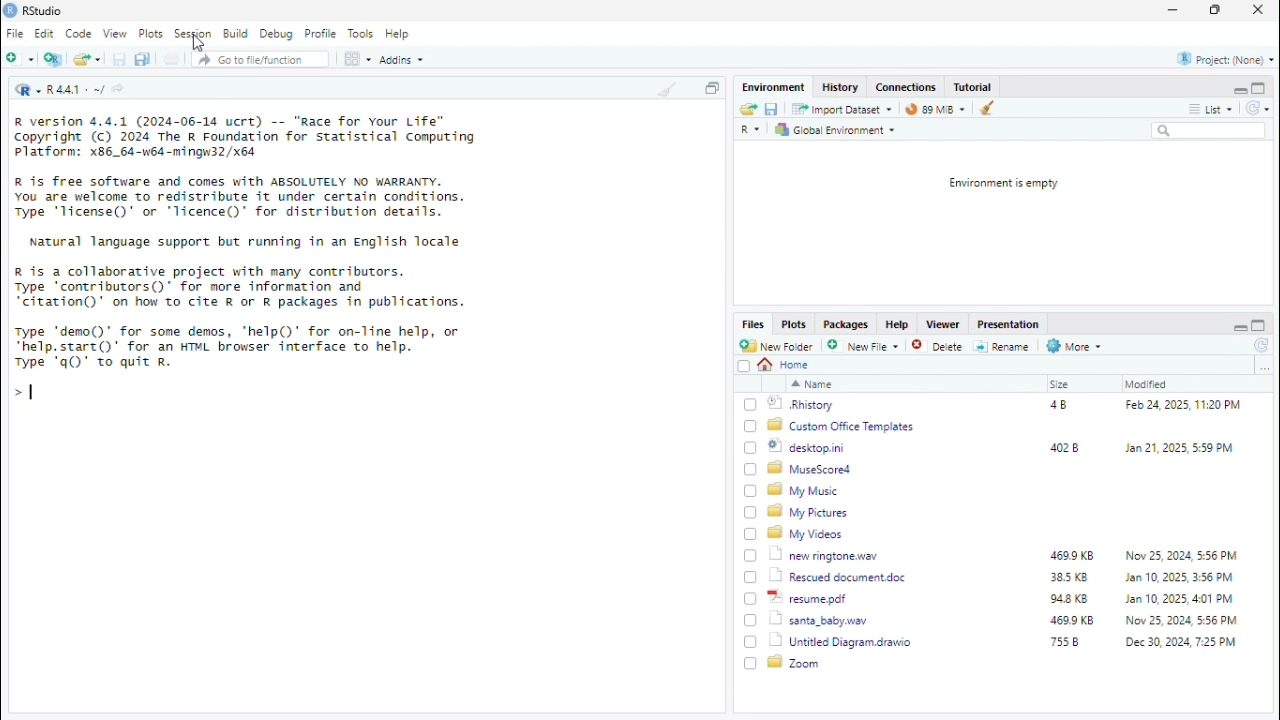  What do you see at coordinates (20, 57) in the screenshot?
I see `New folder ` at bounding box center [20, 57].